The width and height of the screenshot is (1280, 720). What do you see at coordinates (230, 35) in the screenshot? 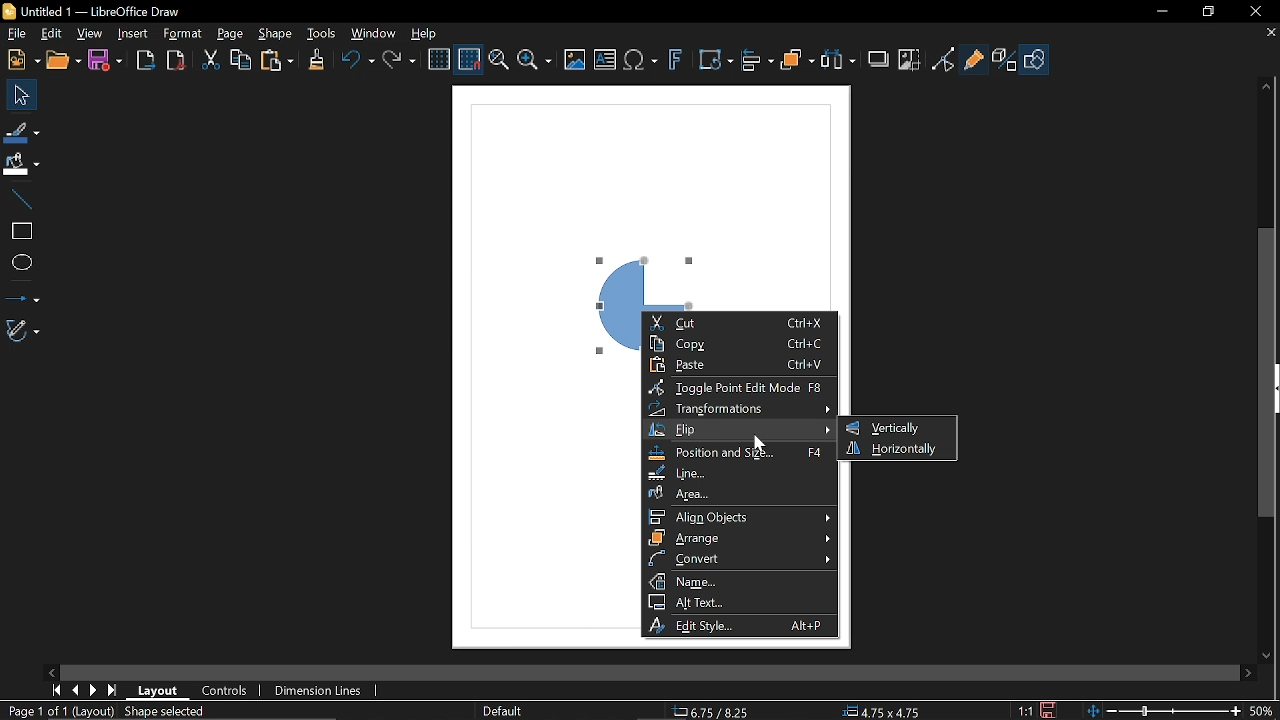
I see `Page` at bounding box center [230, 35].